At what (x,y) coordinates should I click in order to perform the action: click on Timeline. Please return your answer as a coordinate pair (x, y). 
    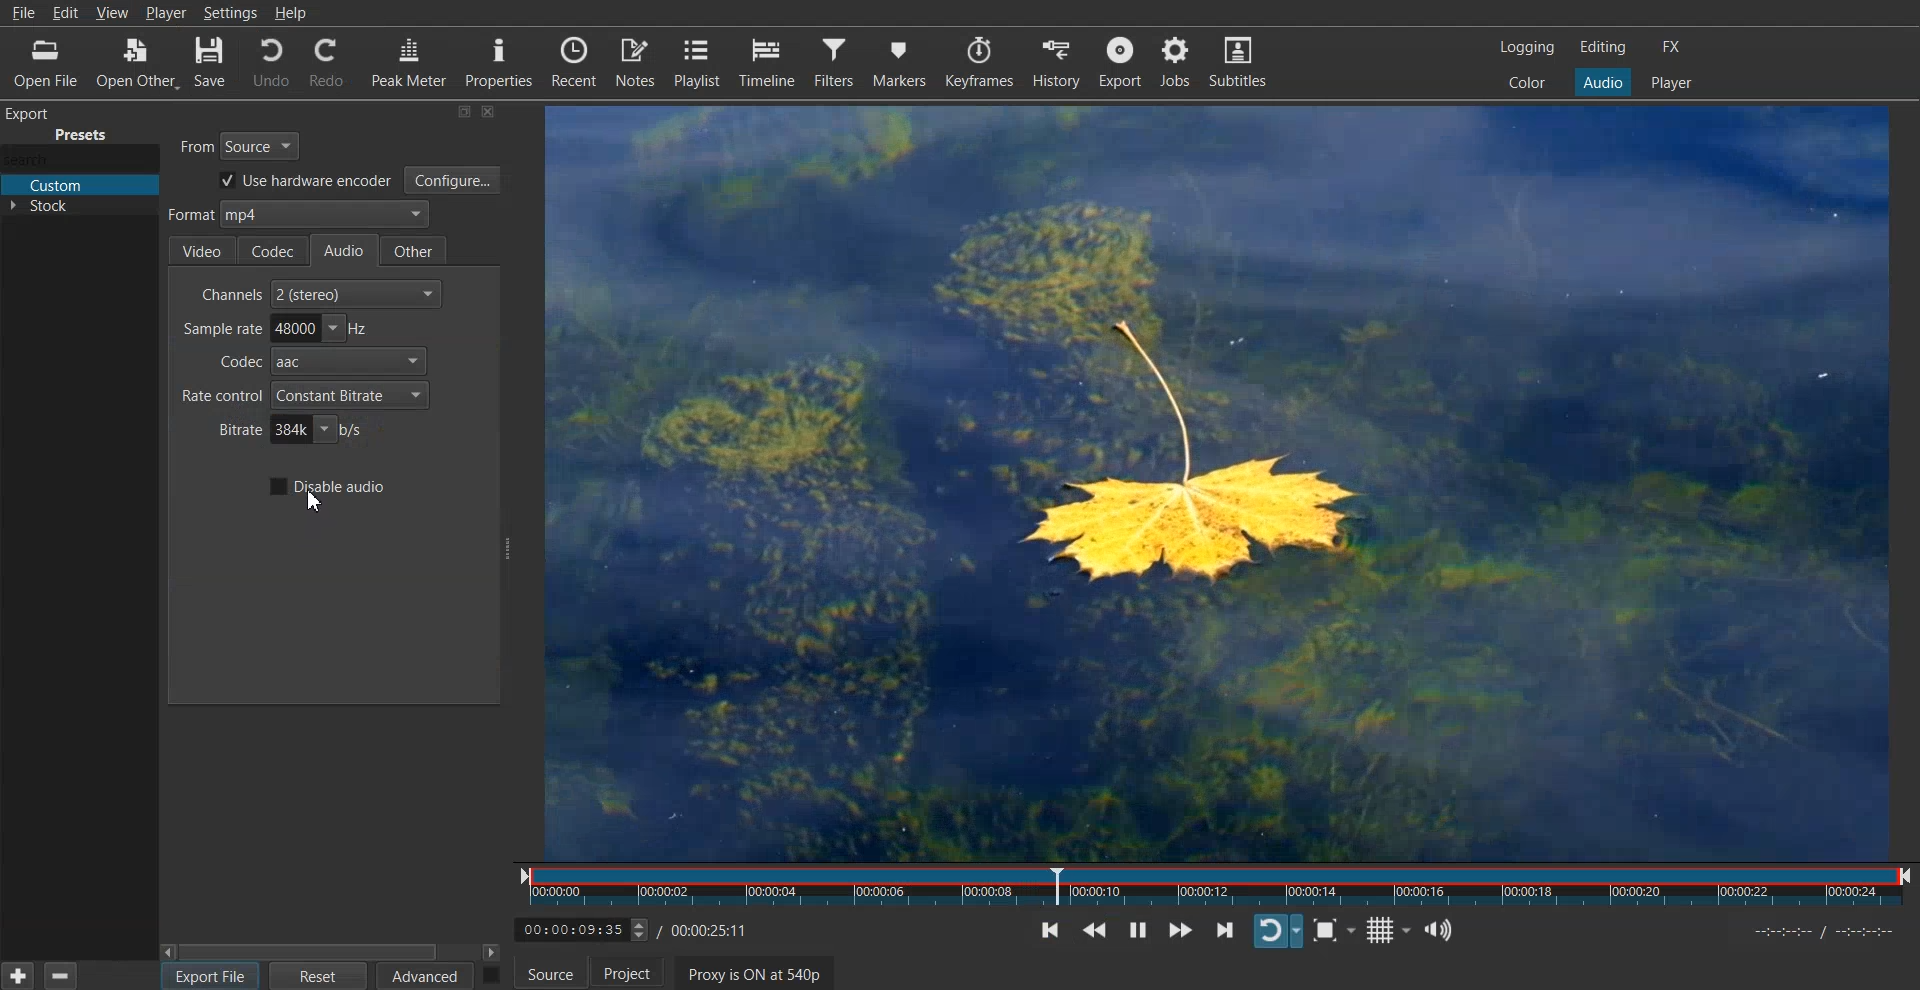
    Looking at the image, I should click on (767, 61).